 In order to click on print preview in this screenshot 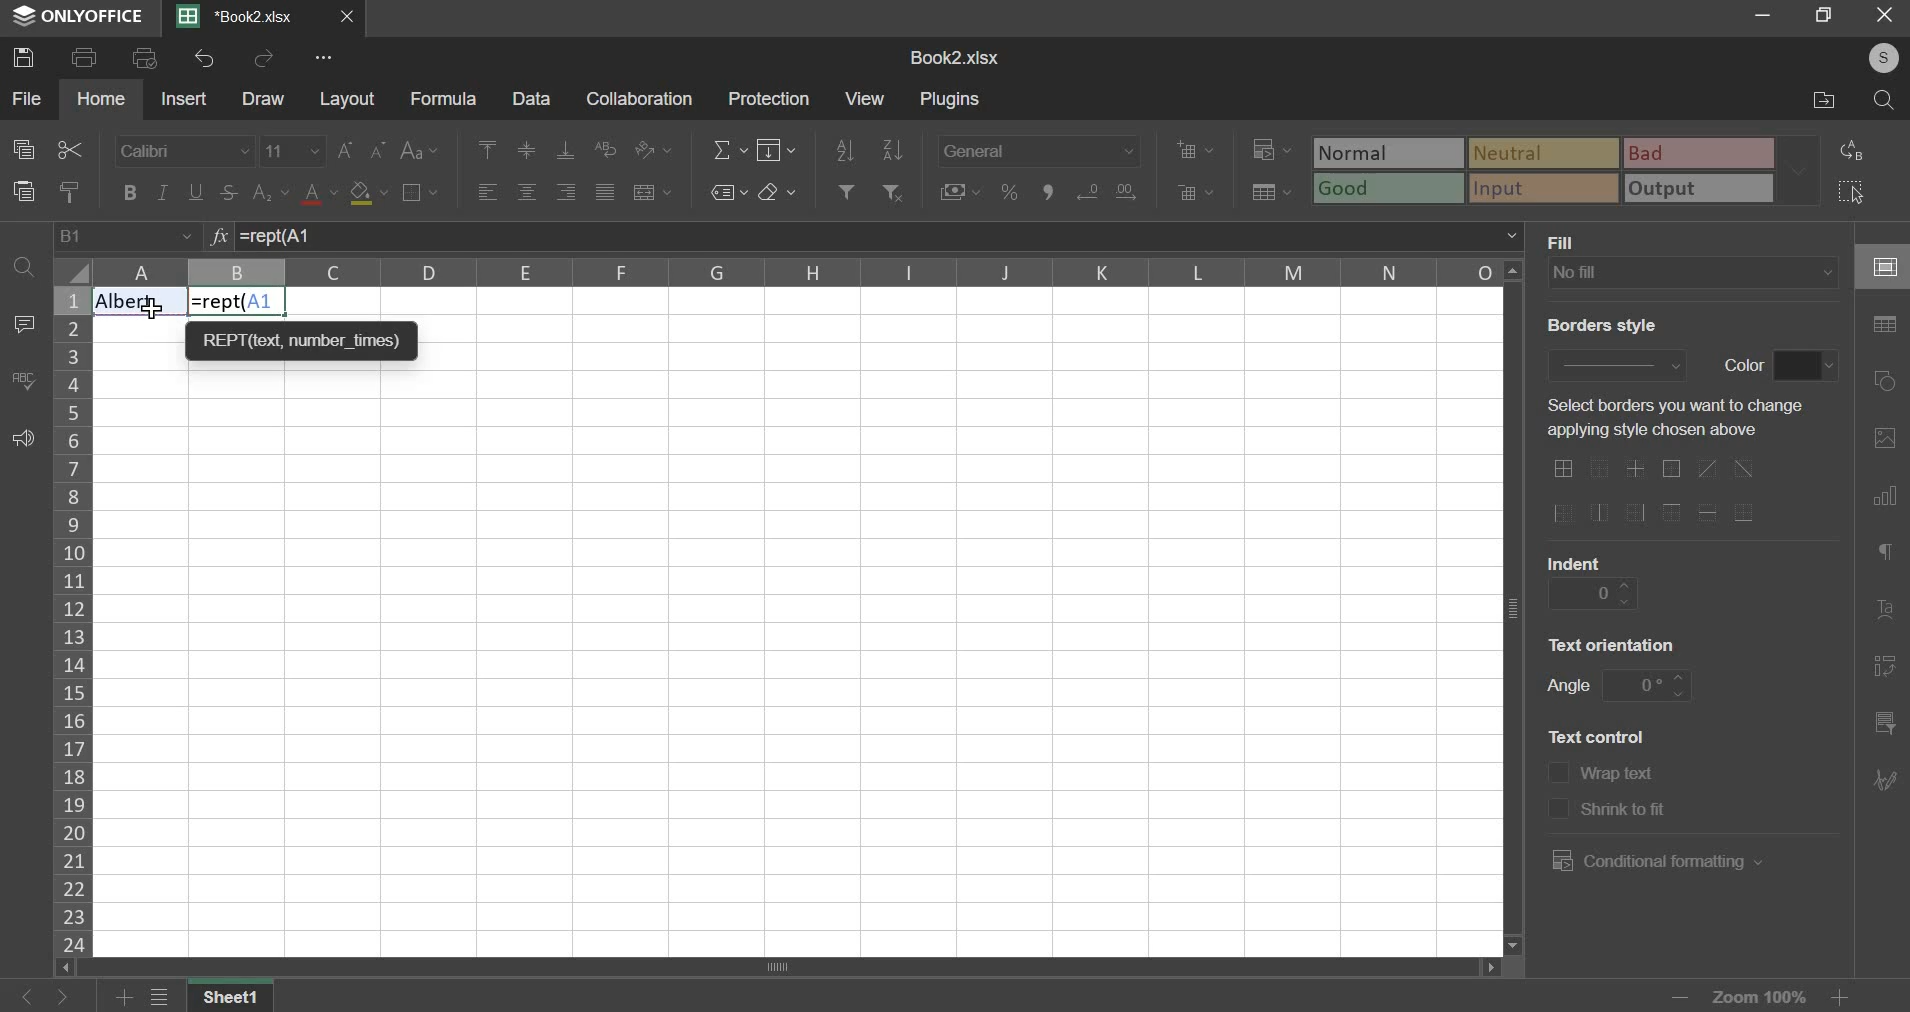, I will do `click(146, 56)`.